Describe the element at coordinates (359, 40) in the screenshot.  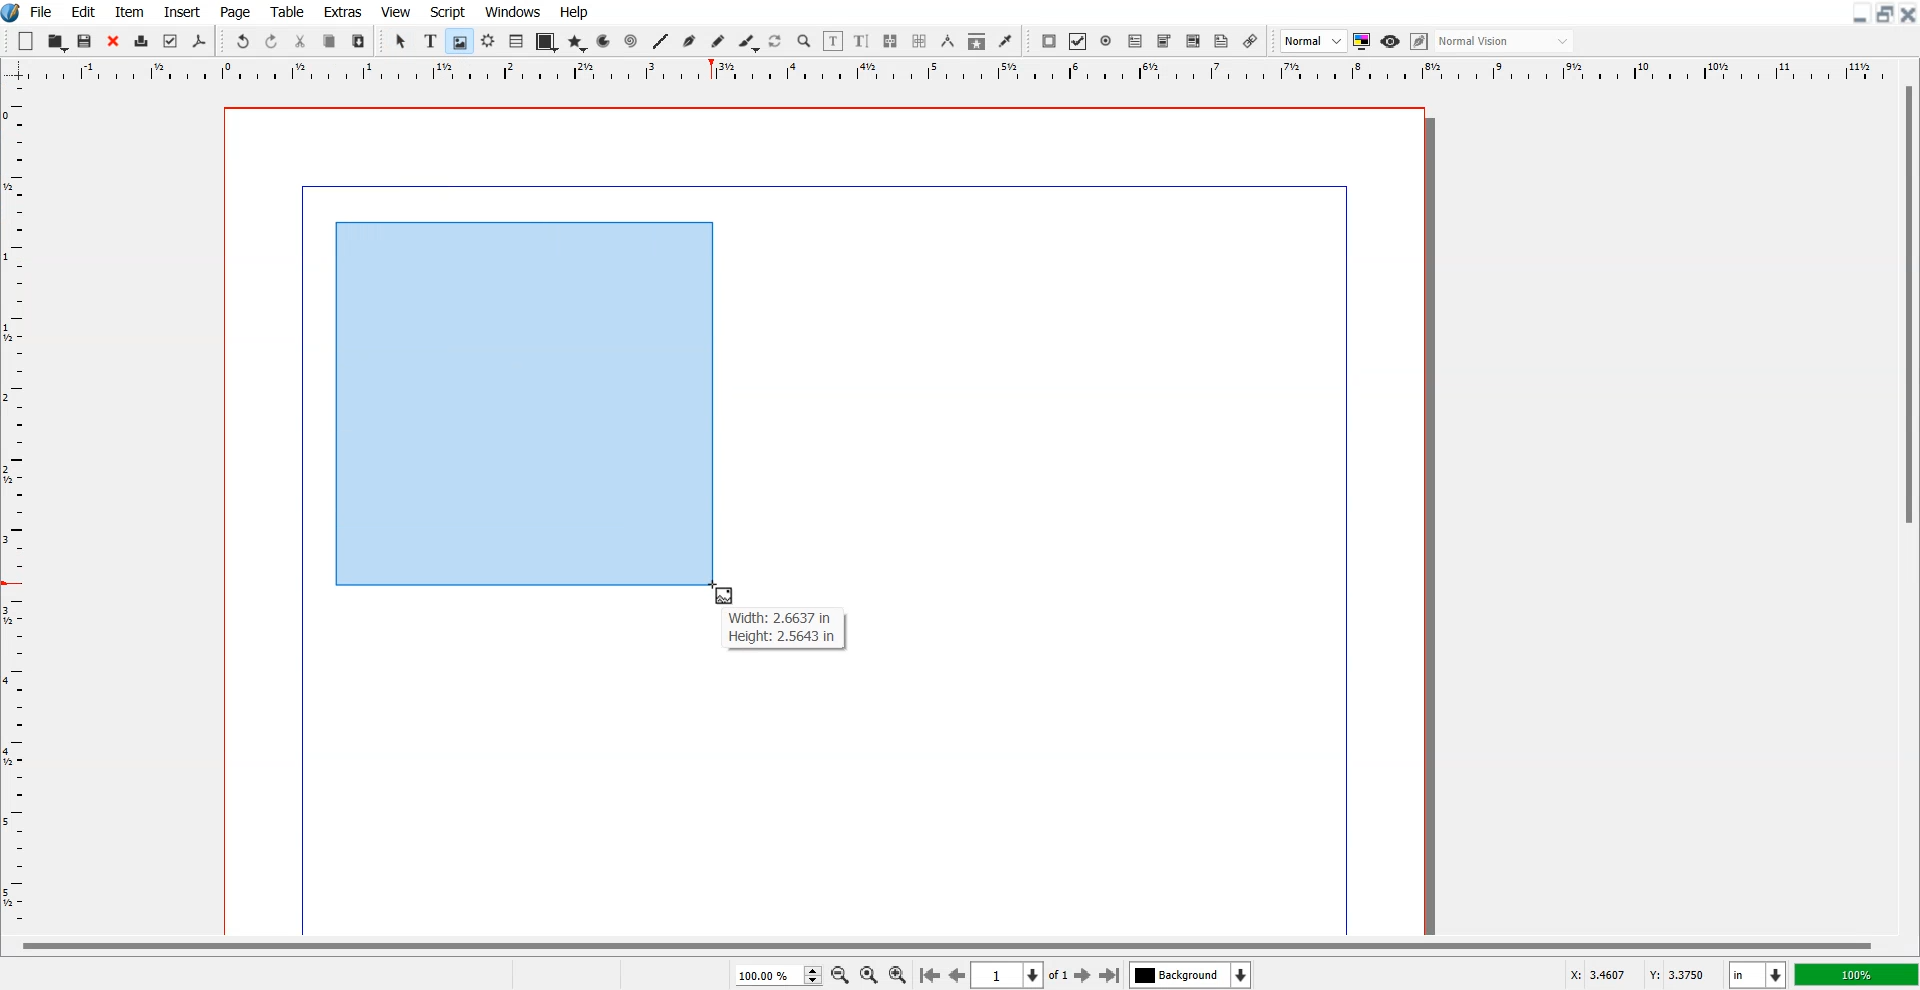
I see `Paste` at that location.